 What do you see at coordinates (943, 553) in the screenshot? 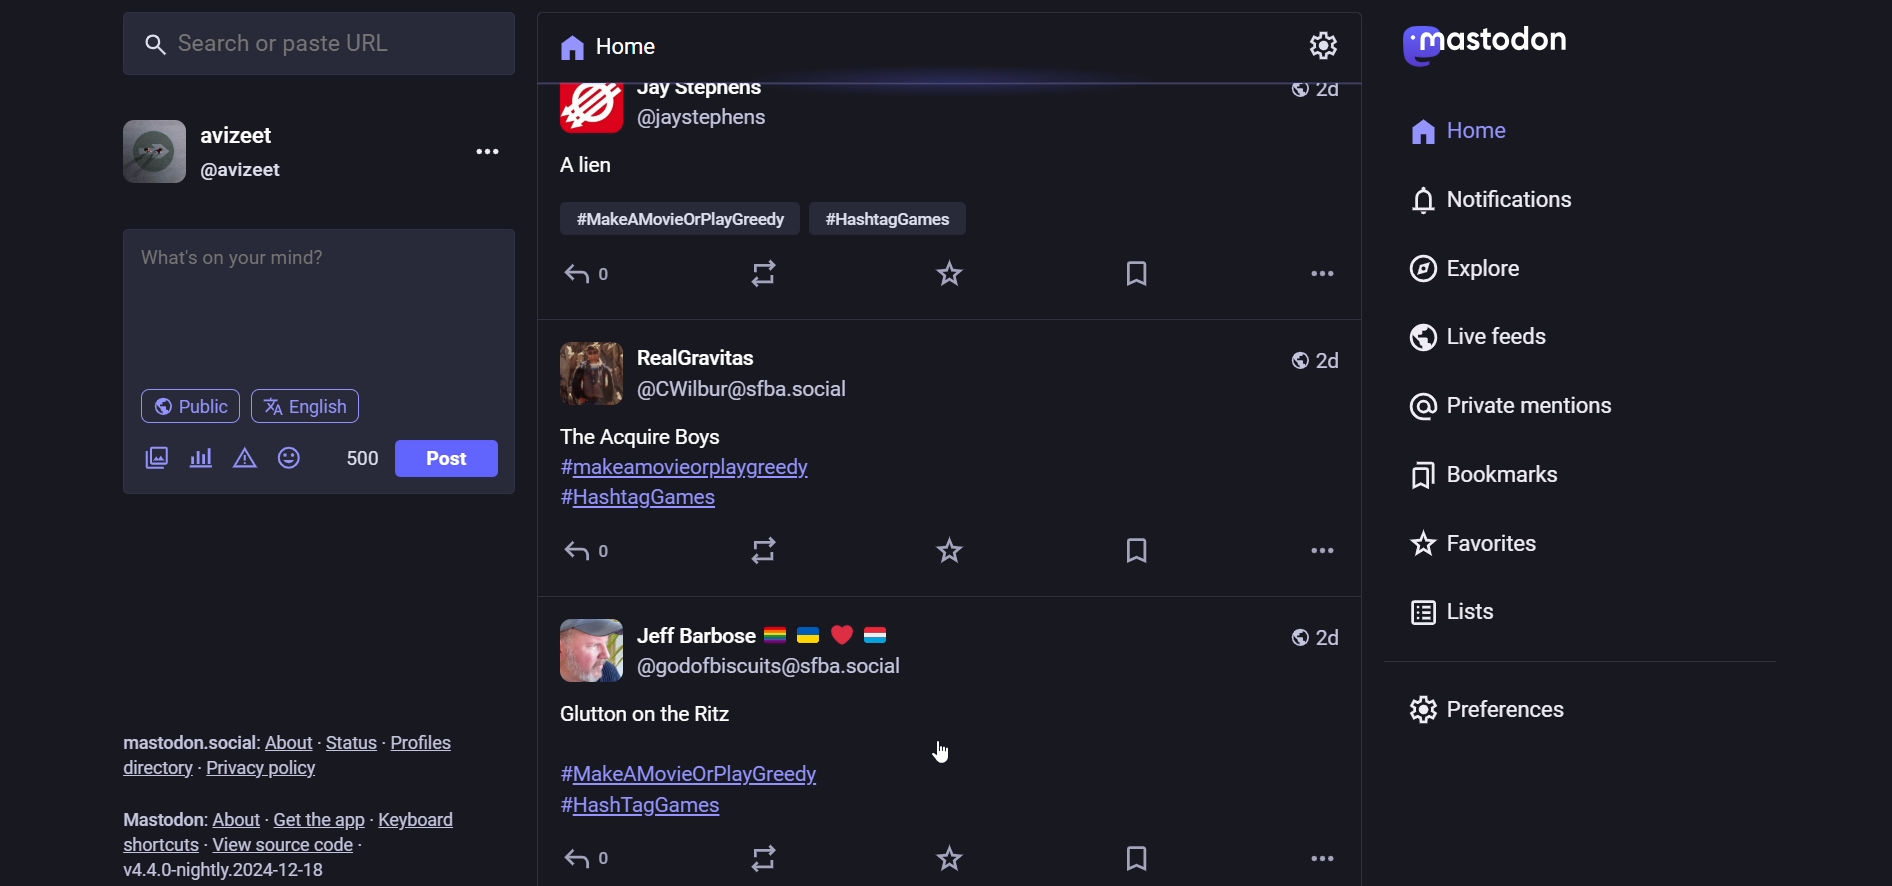
I see `favorite` at bounding box center [943, 553].